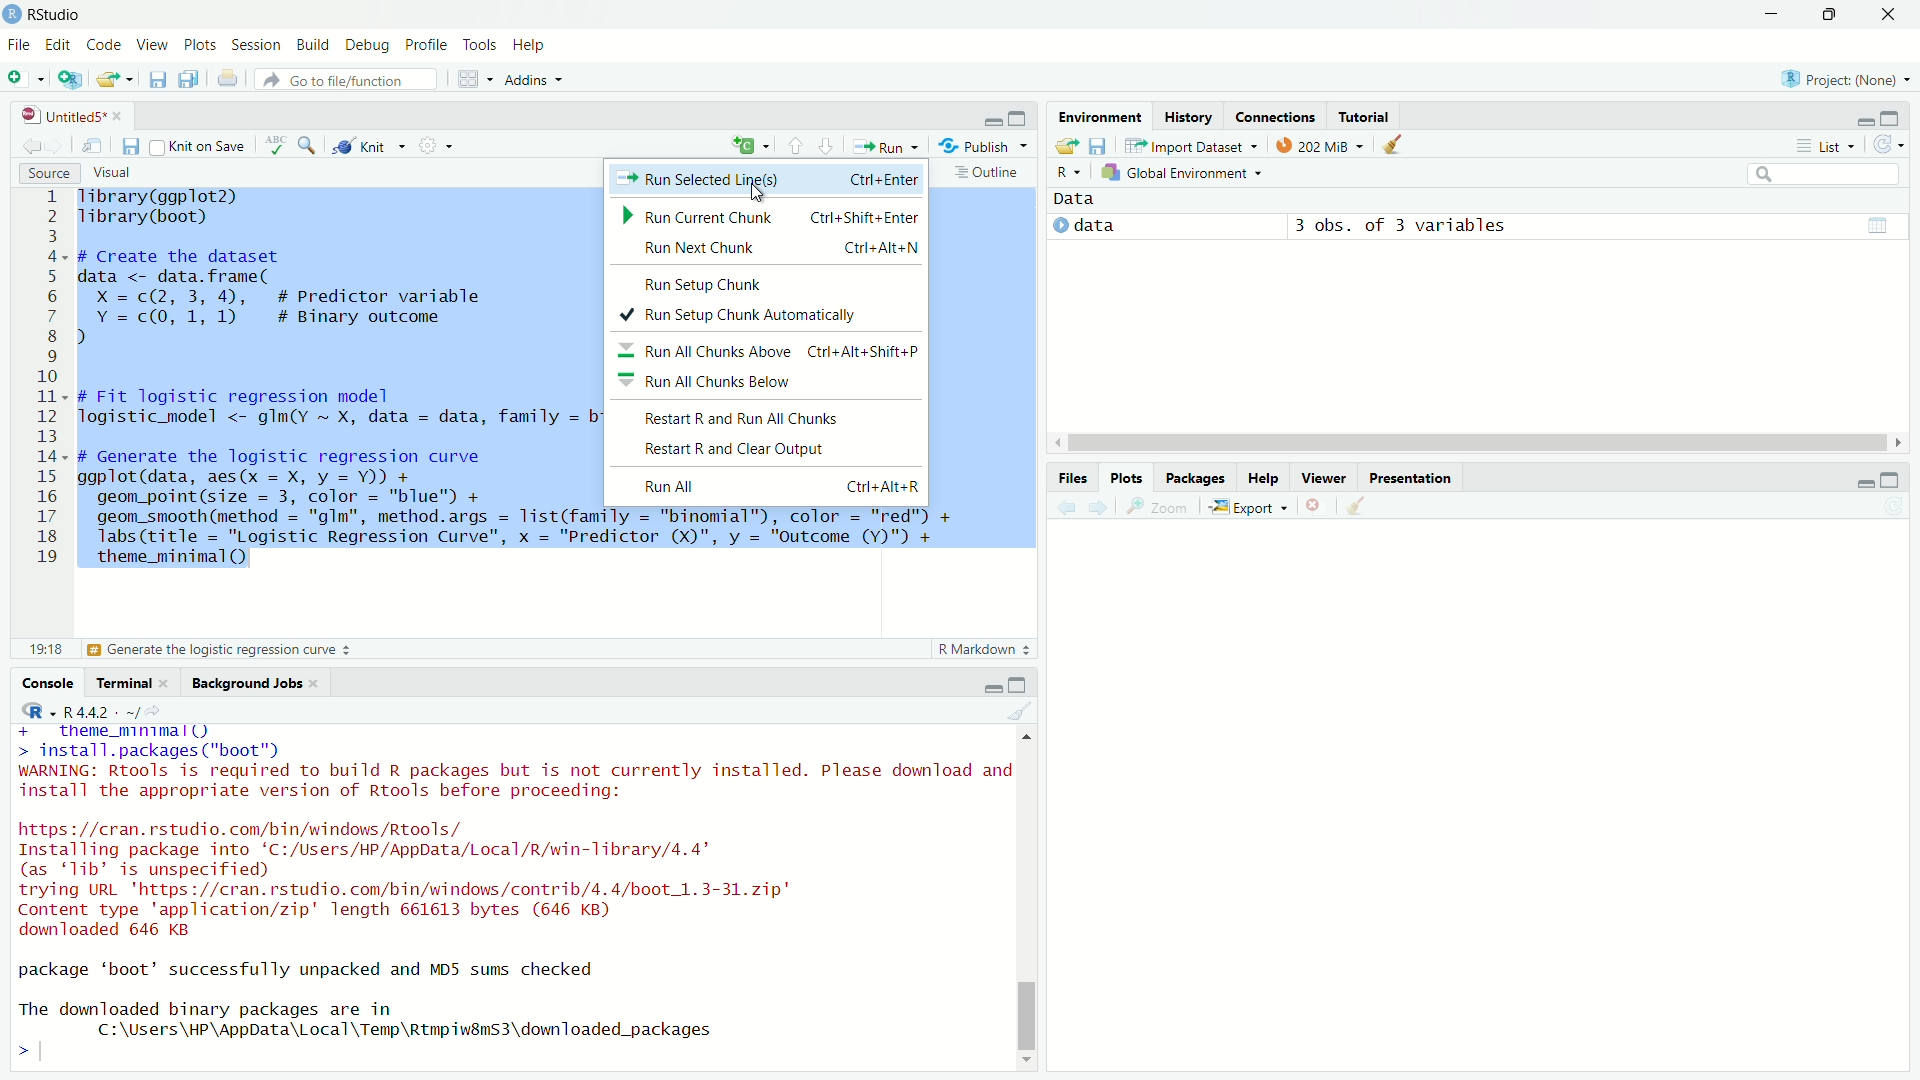  I want to click on View the current working current directory, so click(154, 710).